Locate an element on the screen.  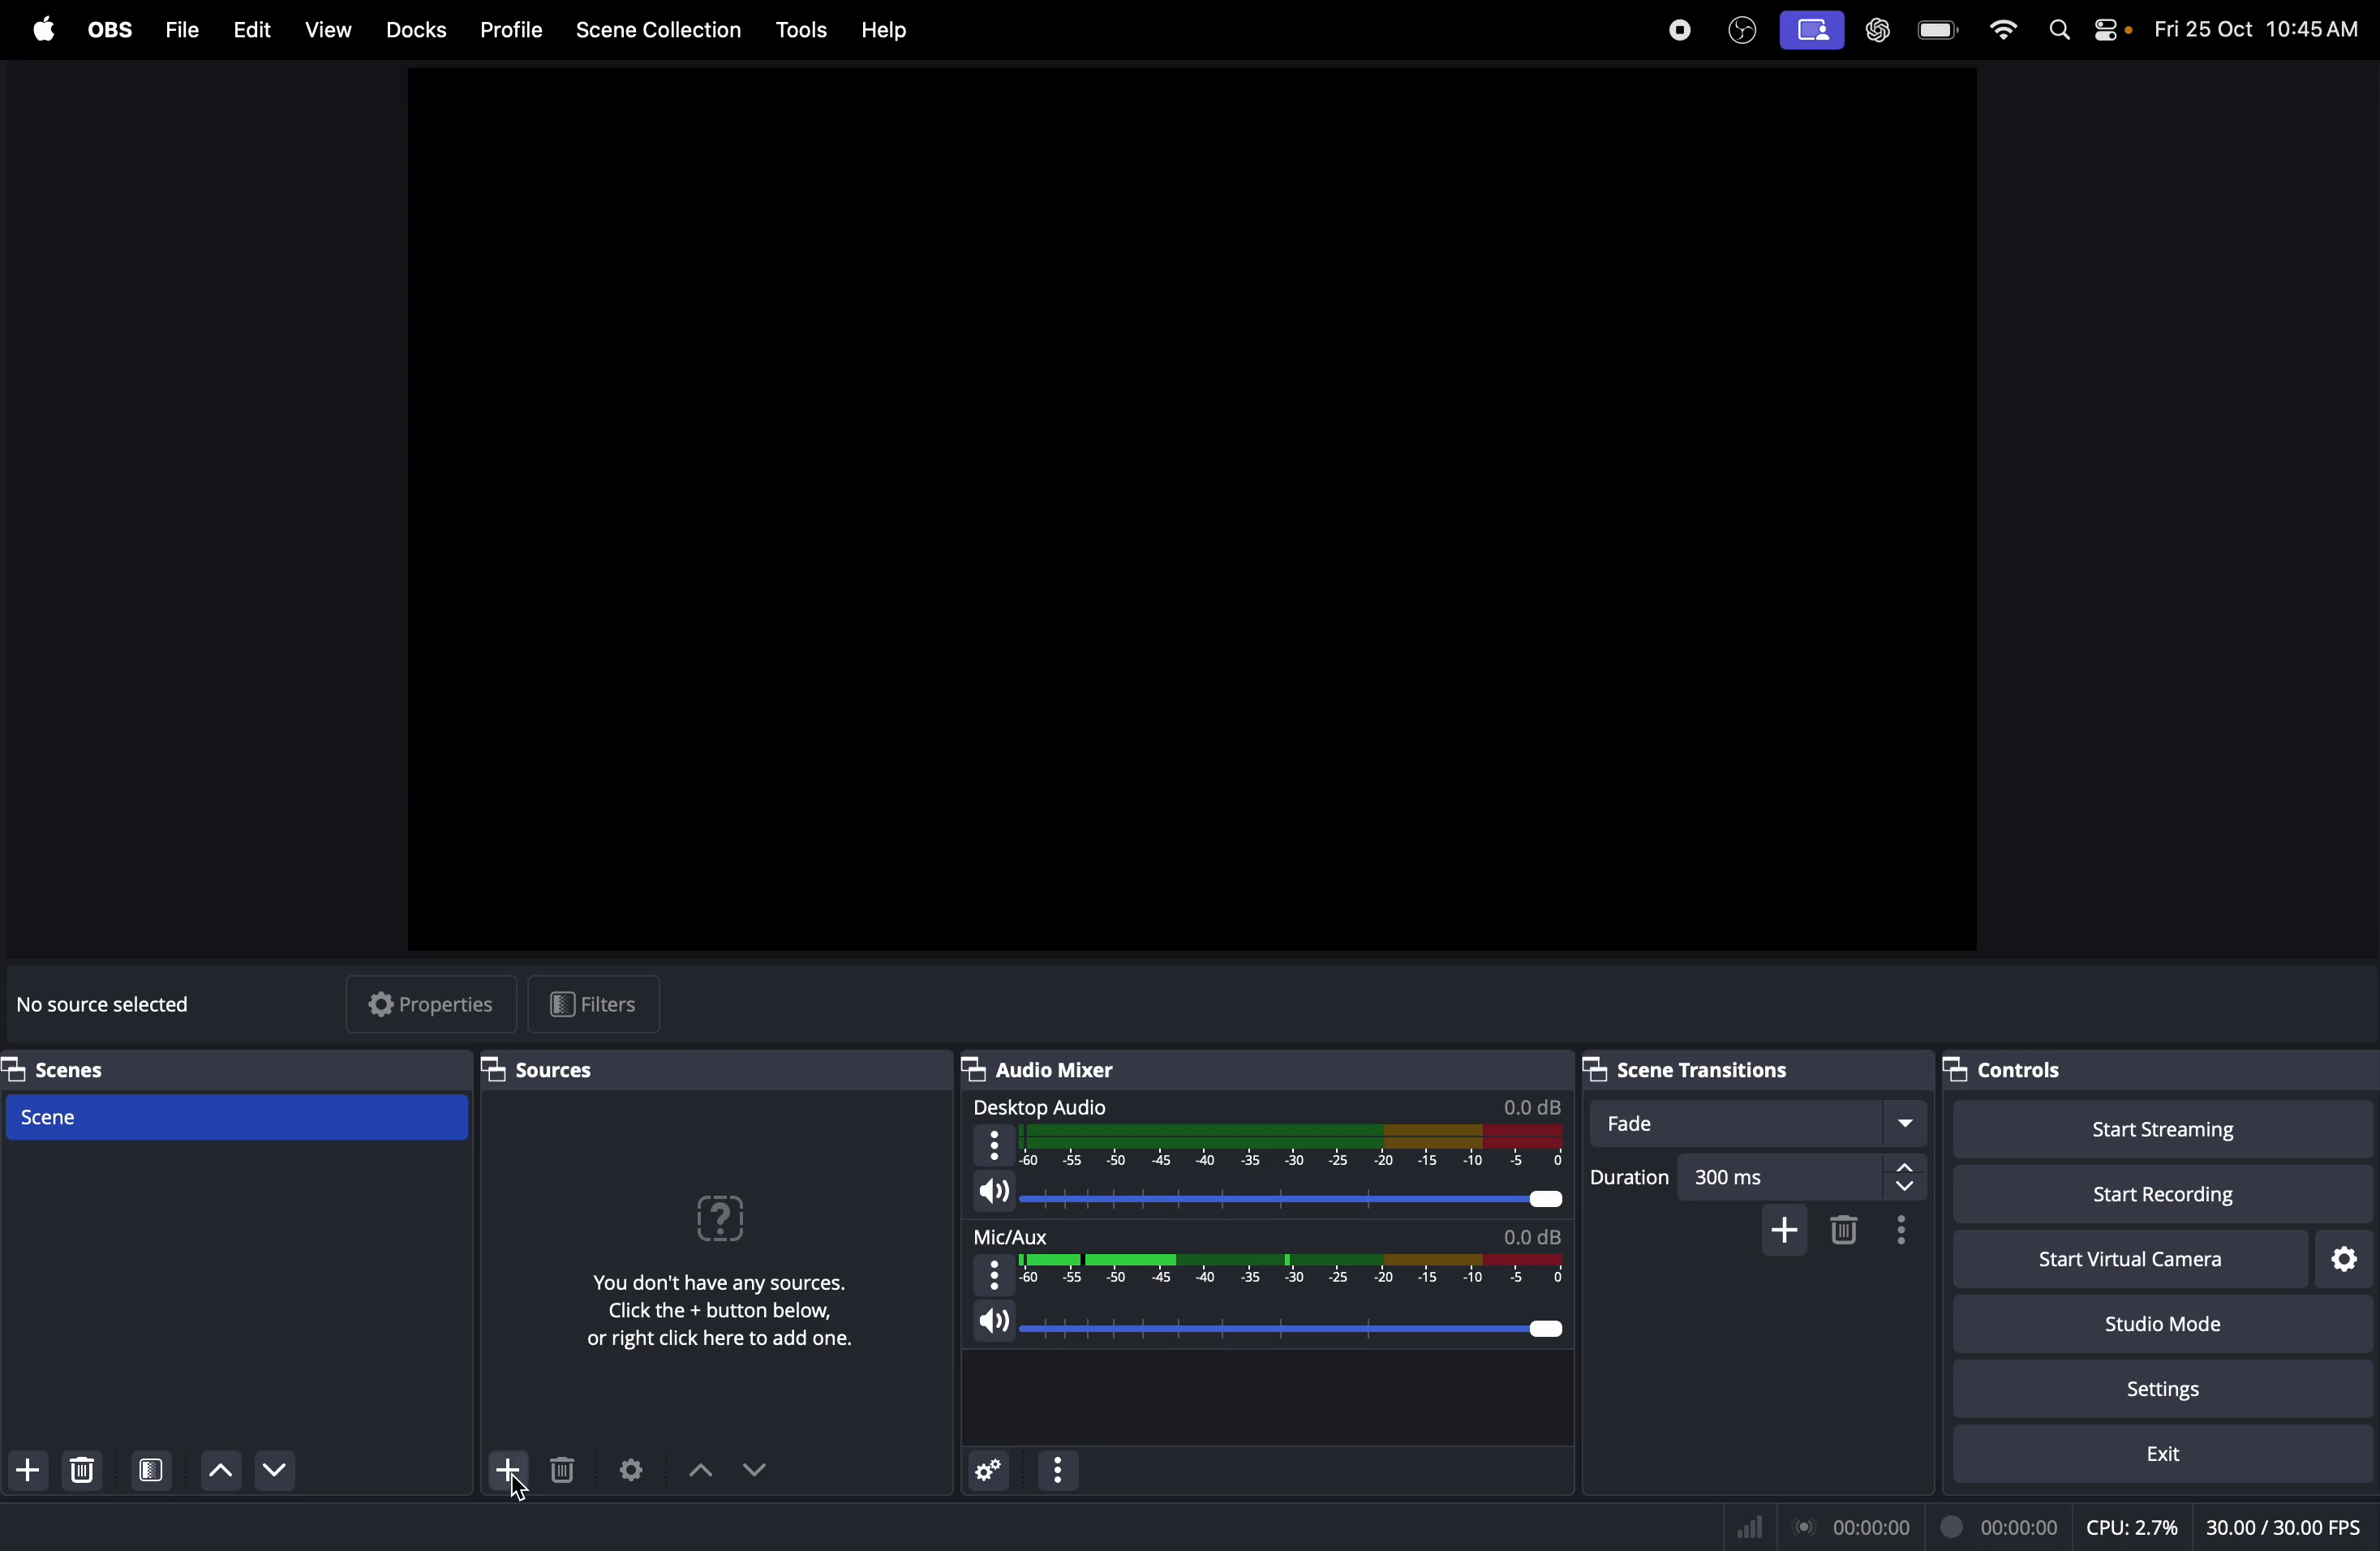
fade is located at coordinates (1765, 1123).